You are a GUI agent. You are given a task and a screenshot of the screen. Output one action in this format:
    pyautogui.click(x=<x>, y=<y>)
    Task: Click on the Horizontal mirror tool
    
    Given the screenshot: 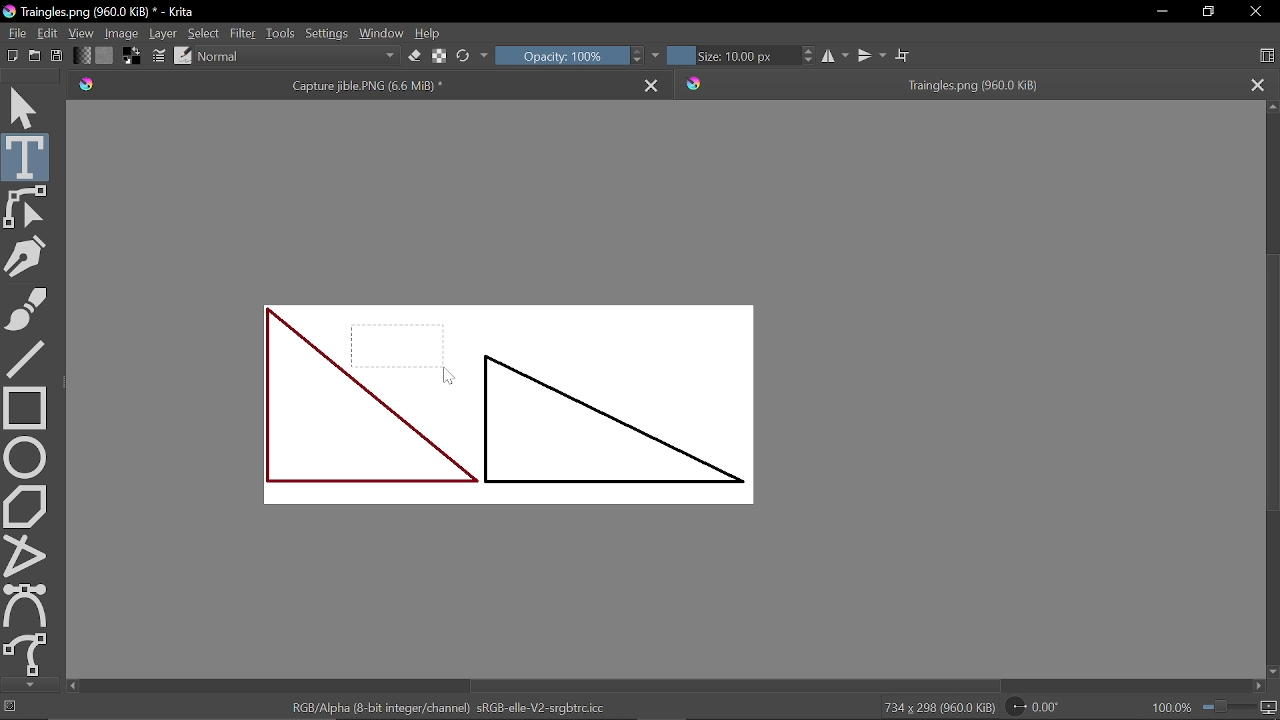 What is the action you would take?
    pyautogui.click(x=834, y=56)
    